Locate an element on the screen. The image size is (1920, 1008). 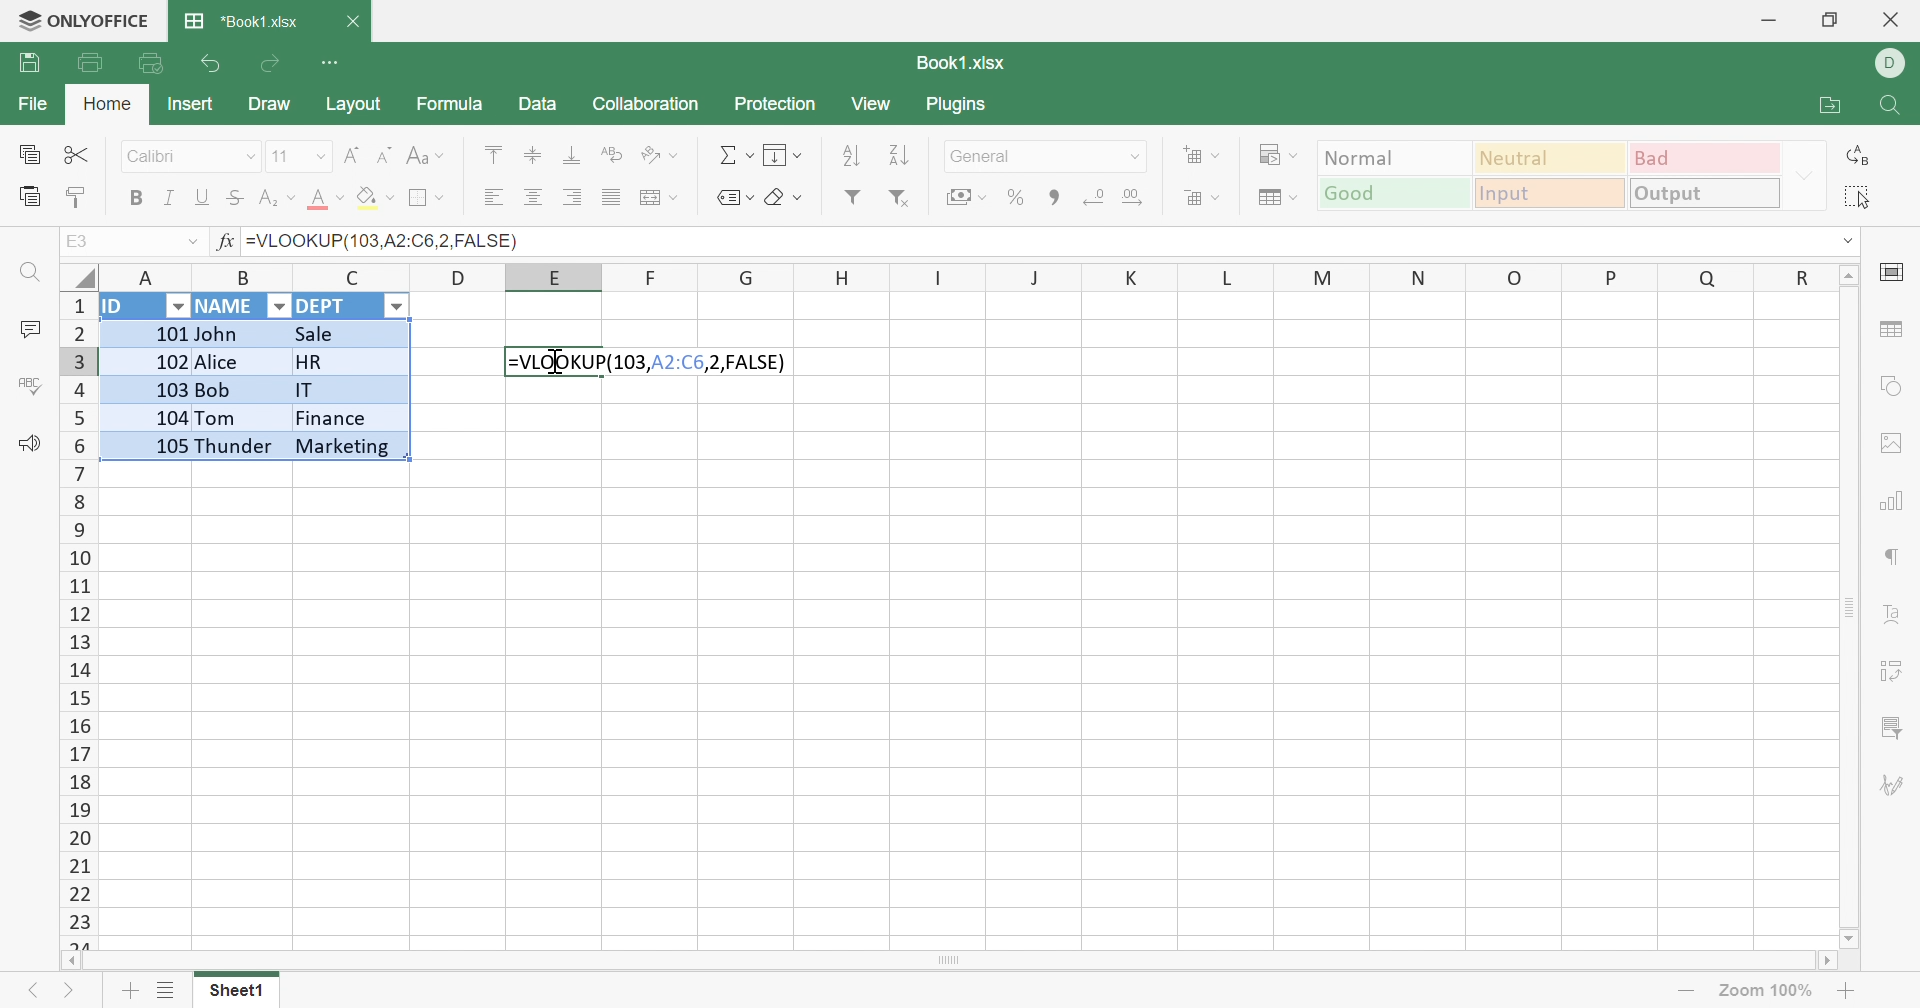
Find is located at coordinates (1888, 107).